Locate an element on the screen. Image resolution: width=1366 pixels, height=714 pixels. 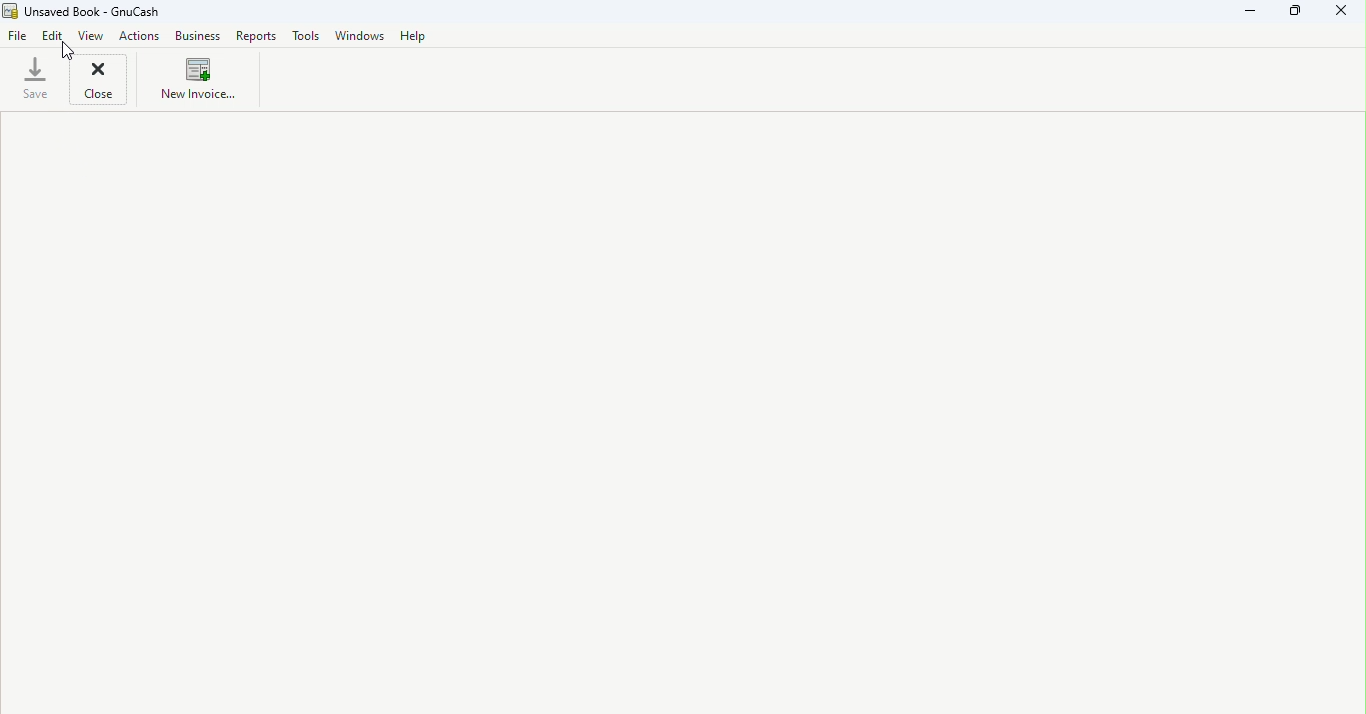
Windows is located at coordinates (360, 36).